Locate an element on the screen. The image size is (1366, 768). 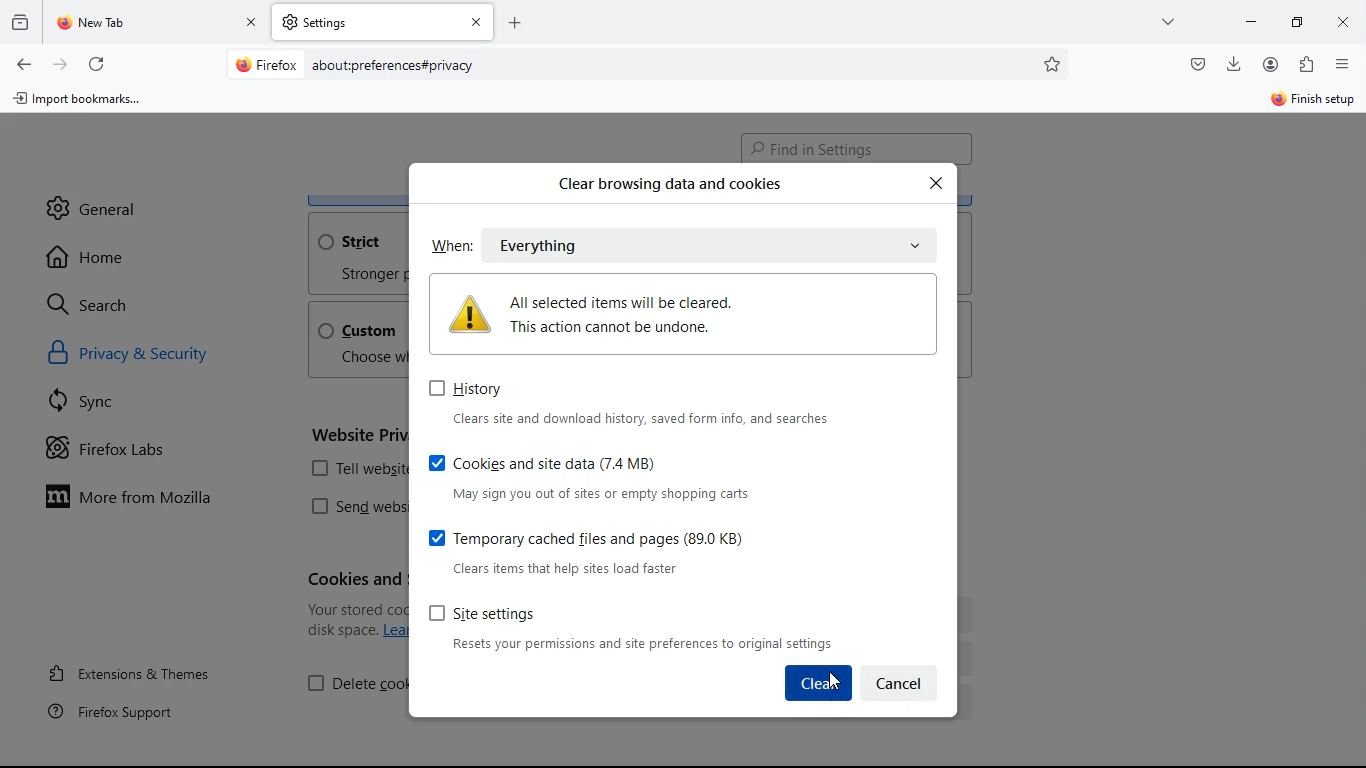
Close is located at coordinates (937, 184).